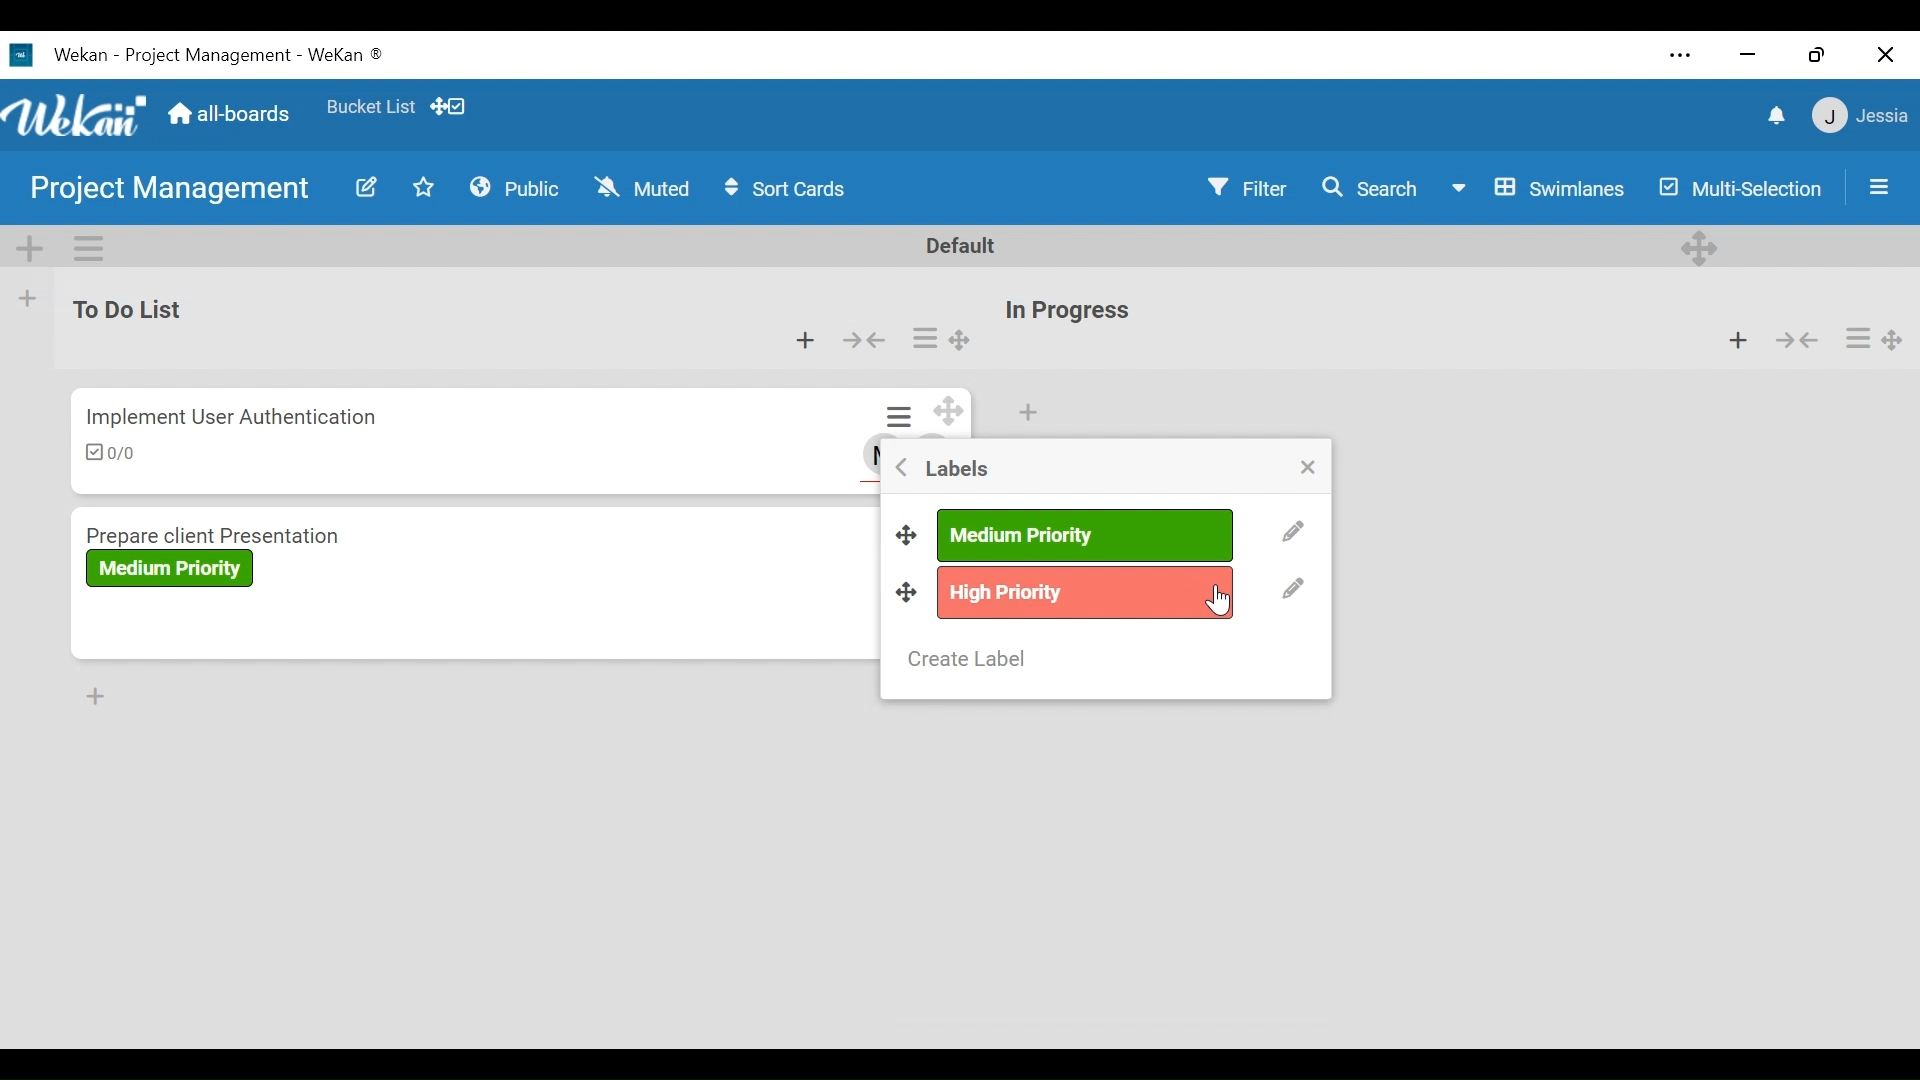 Image resolution: width=1920 pixels, height=1080 pixels. I want to click on Wekan Desktop Icon, so click(206, 53).